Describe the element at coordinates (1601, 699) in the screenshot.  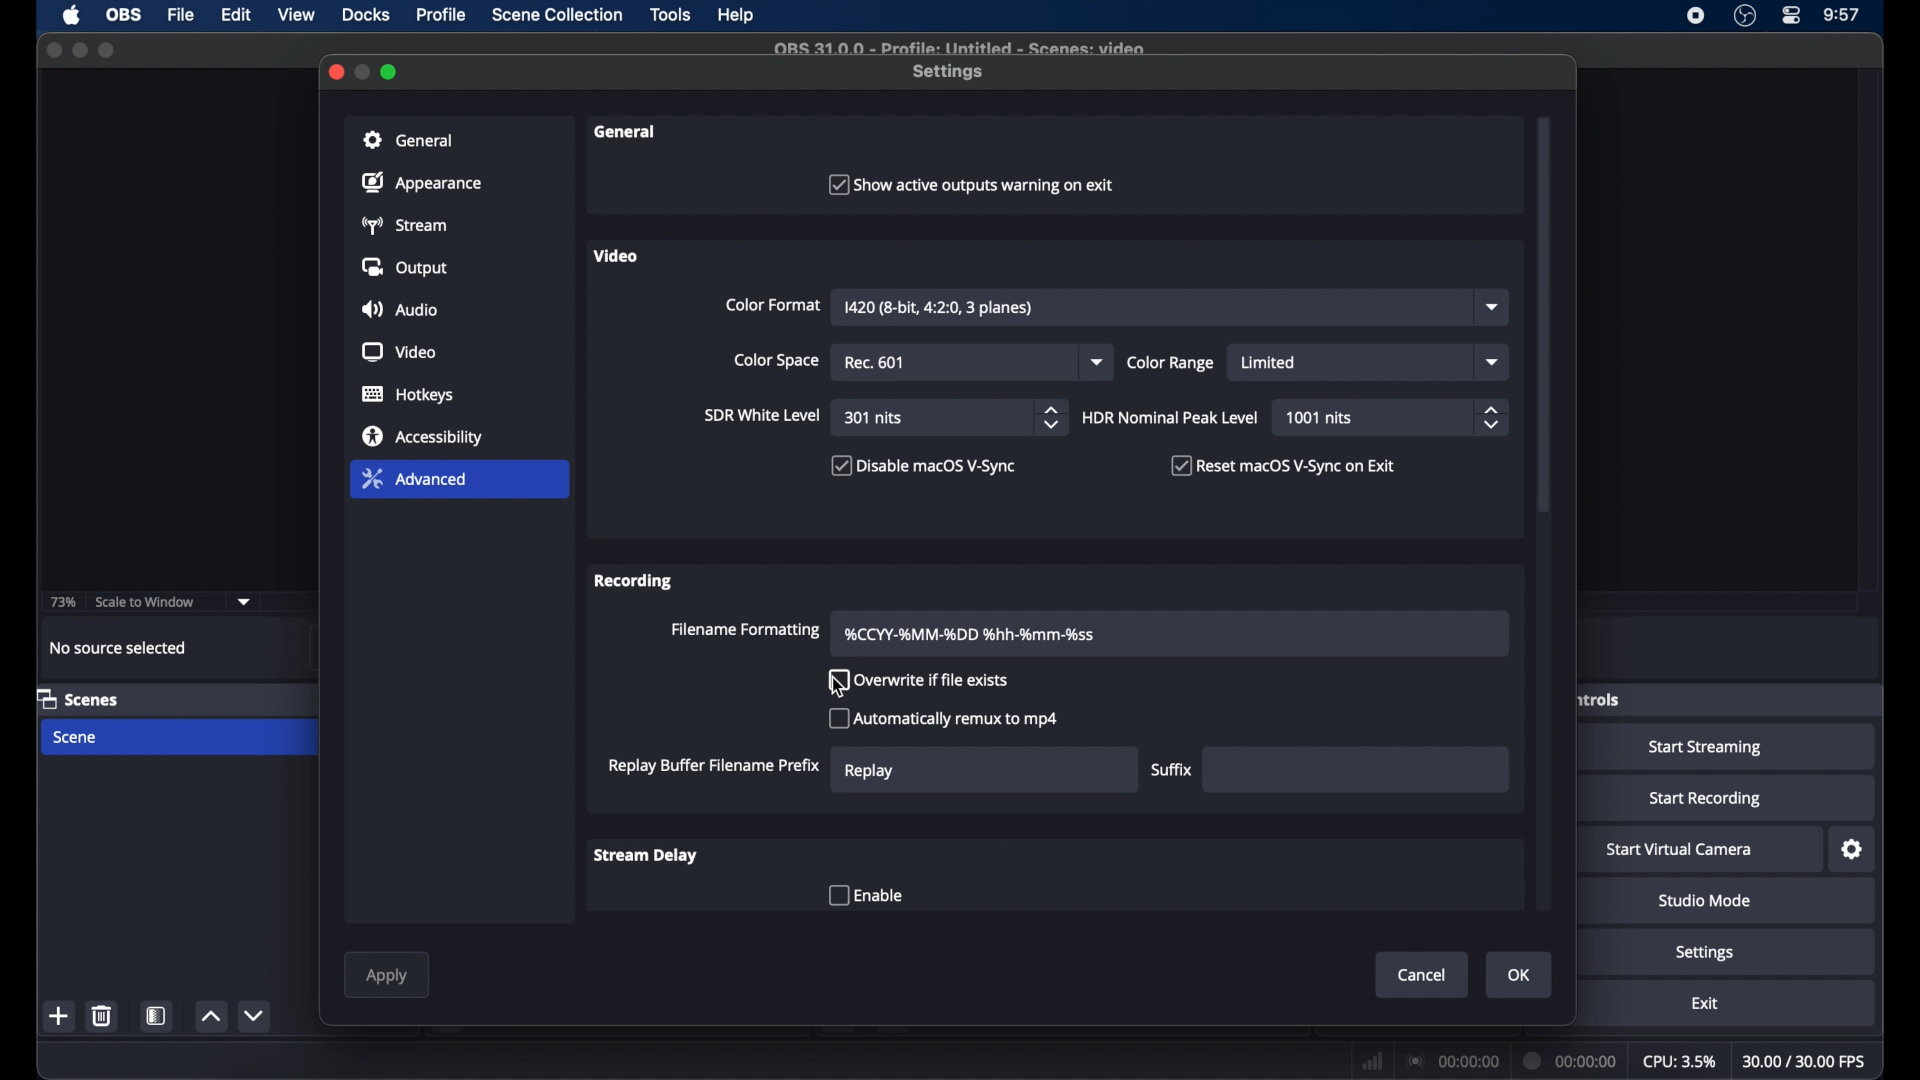
I see `obscure label` at that location.